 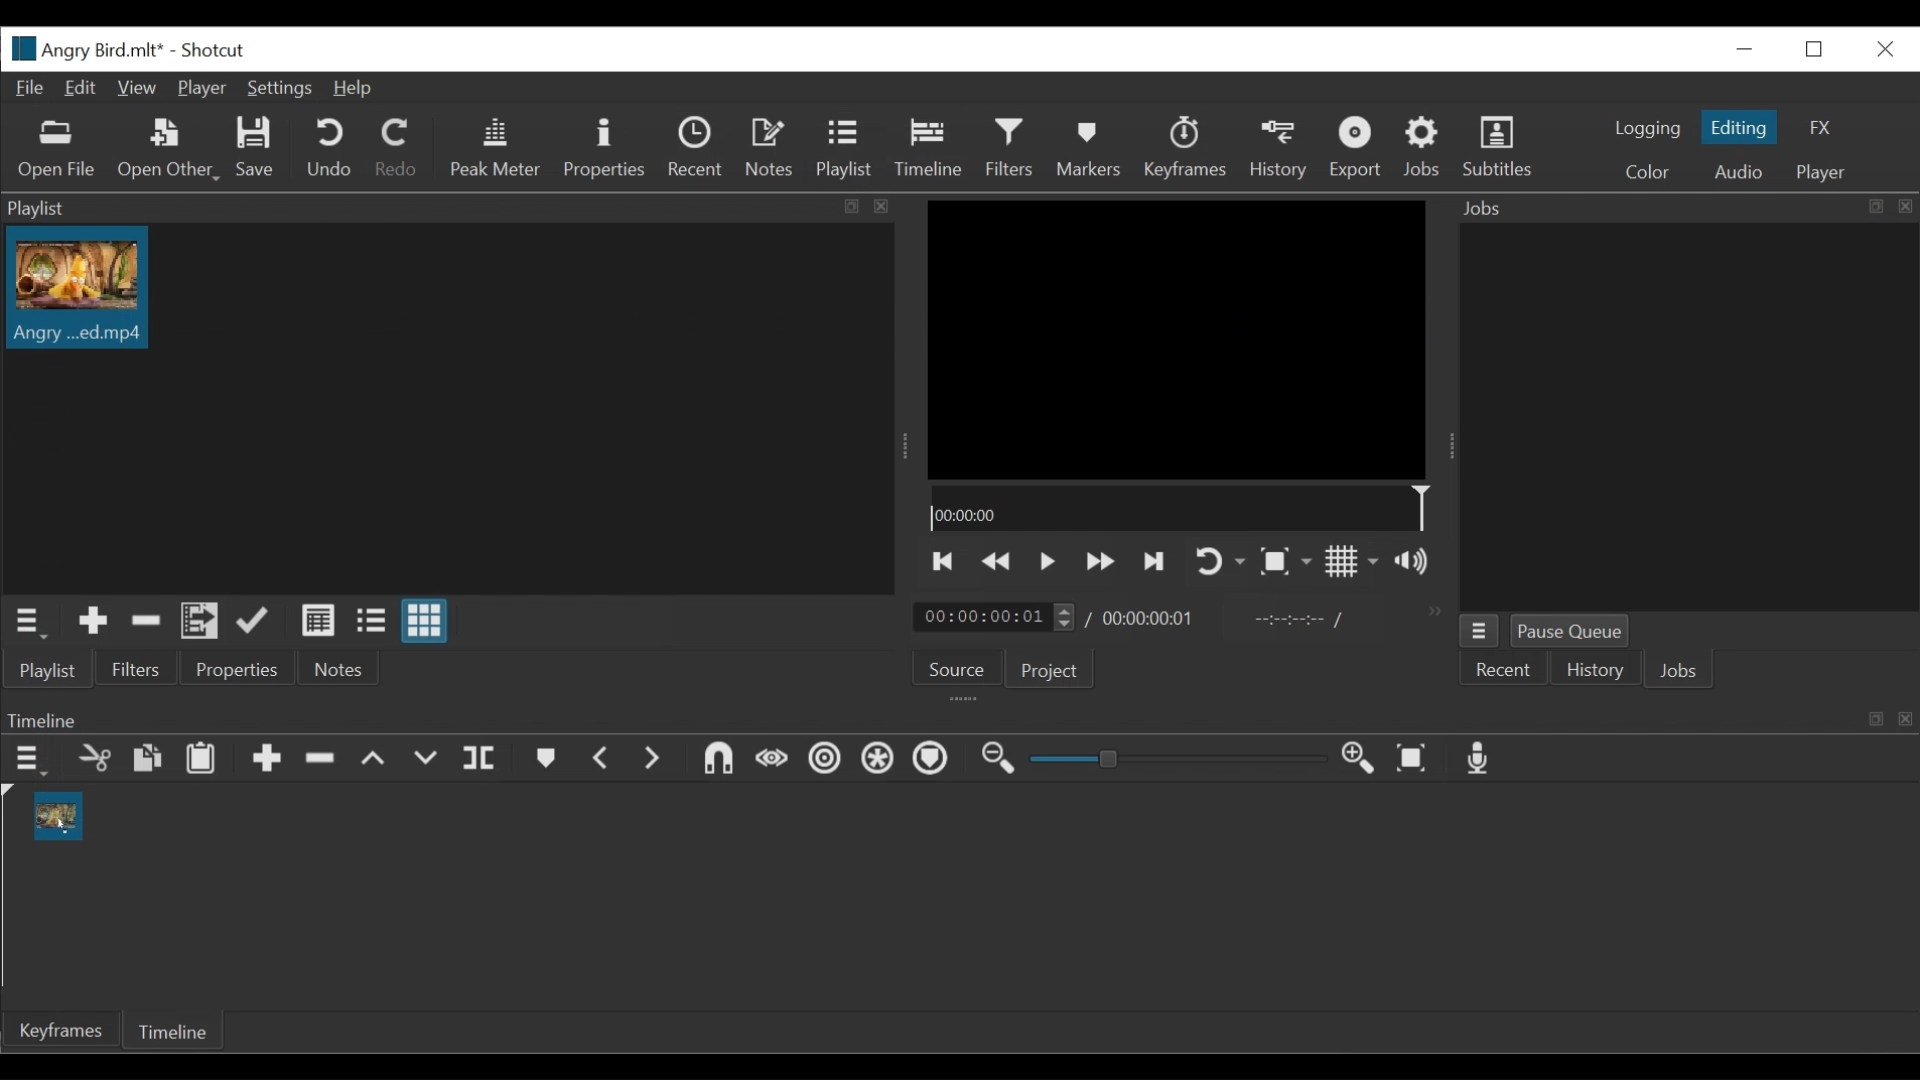 I want to click on Notes, so click(x=343, y=669).